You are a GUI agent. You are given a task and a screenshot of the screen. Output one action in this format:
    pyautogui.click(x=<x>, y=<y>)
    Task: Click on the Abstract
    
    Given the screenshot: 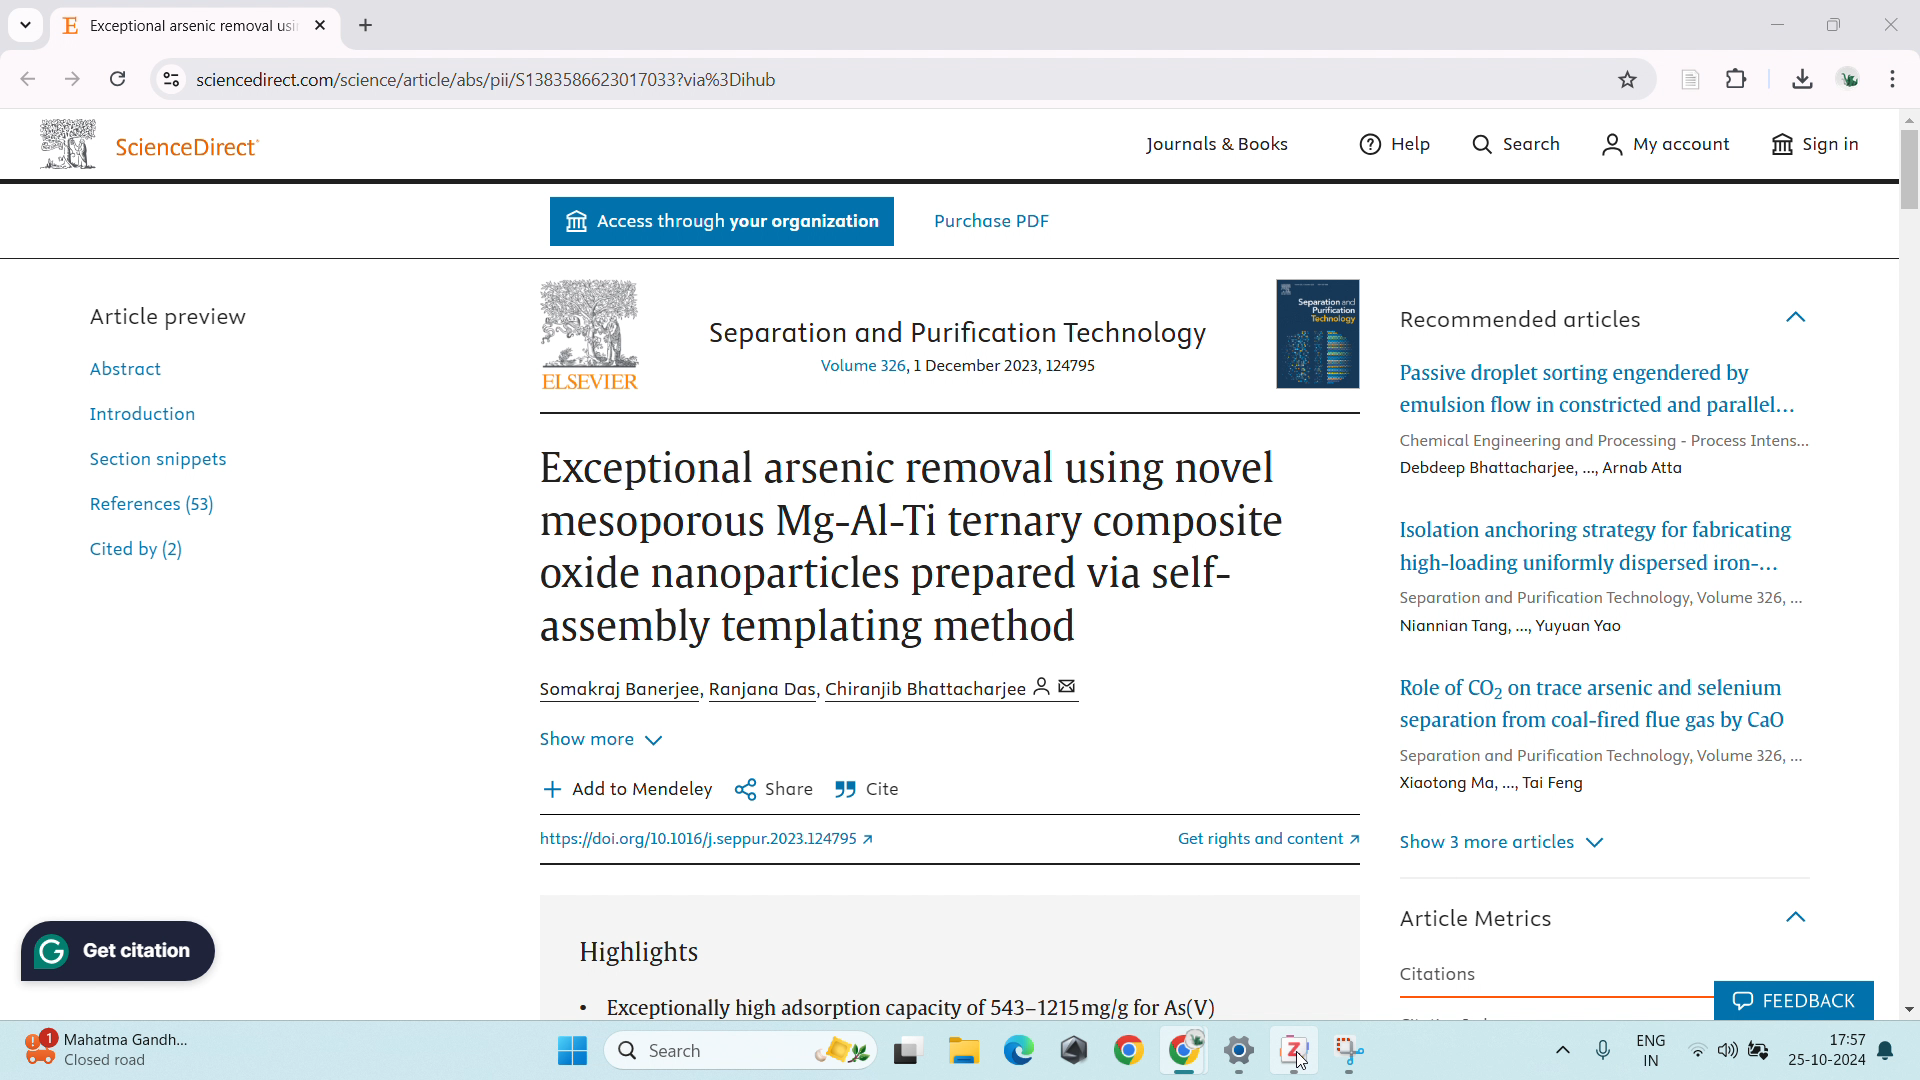 What is the action you would take?
    pyautogui.click(x=136, y=367)
    